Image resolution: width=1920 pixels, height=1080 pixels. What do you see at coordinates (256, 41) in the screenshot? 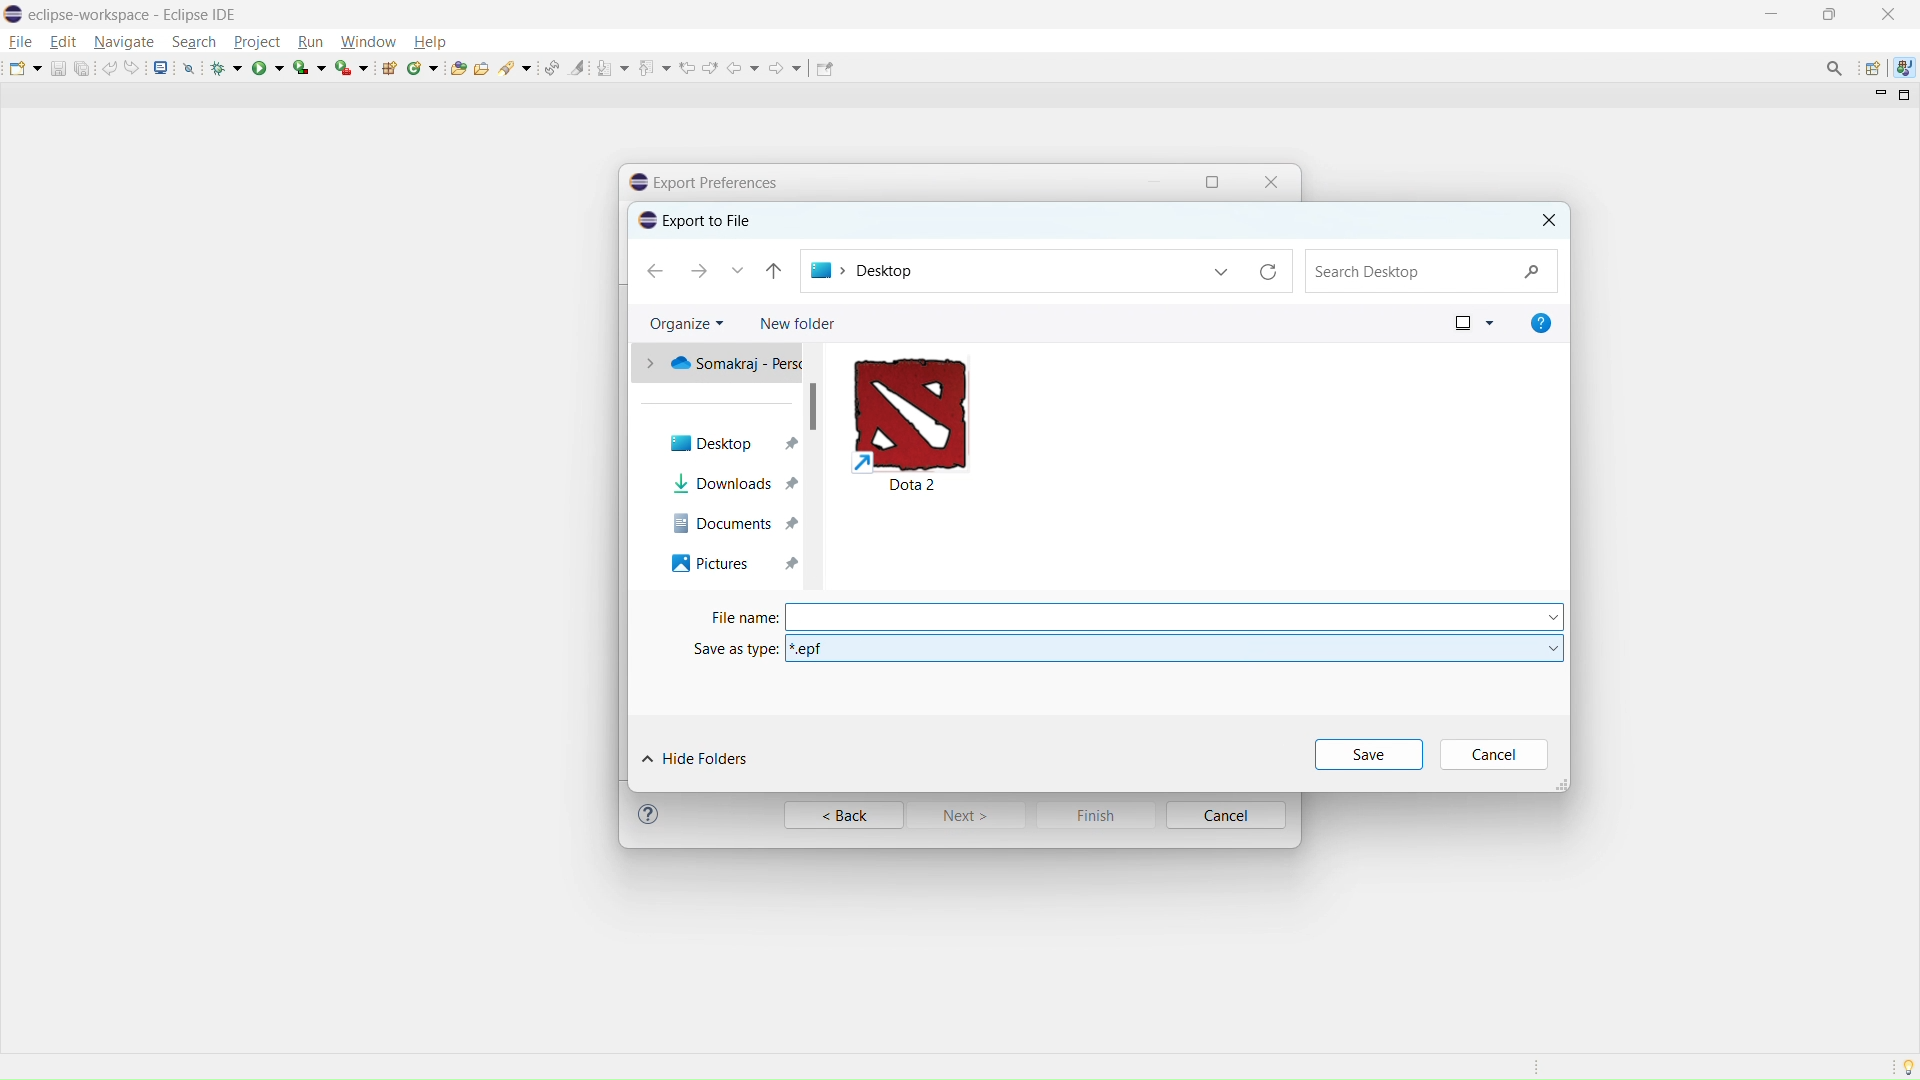
I see `project` at bounding box center [256, 41].